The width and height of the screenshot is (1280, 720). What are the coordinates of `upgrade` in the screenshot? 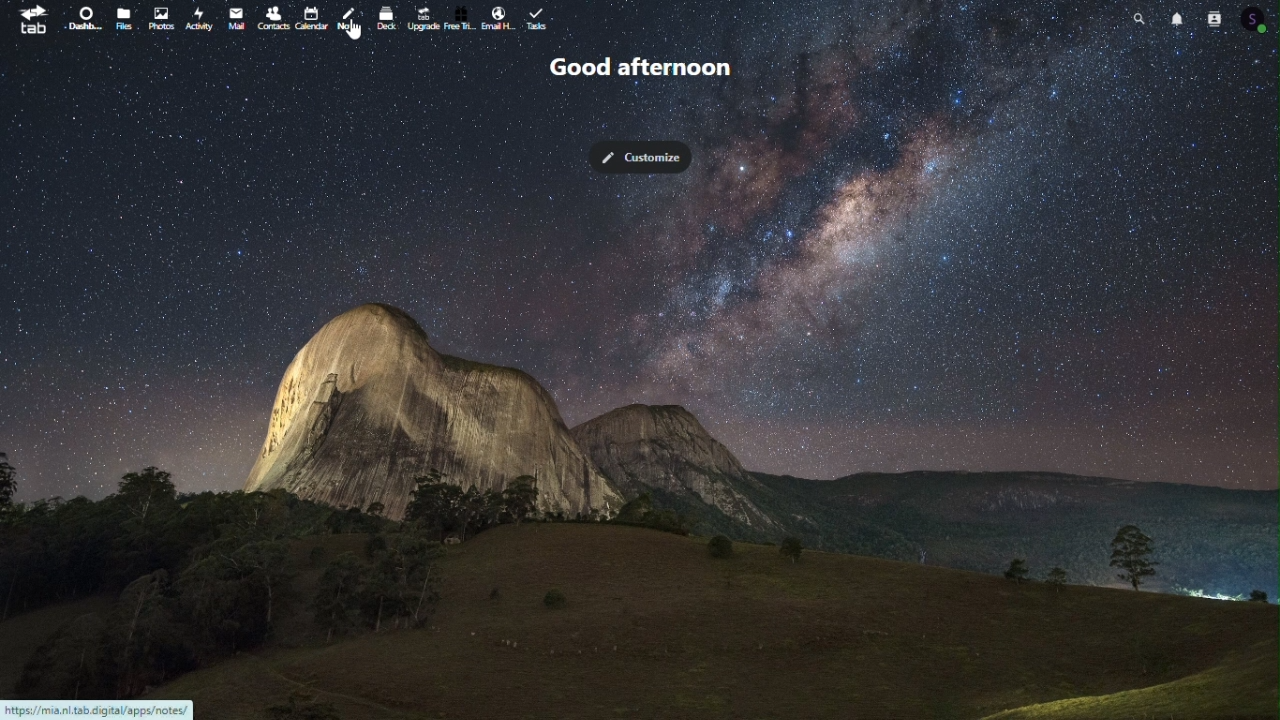 It's located at (424, 17).